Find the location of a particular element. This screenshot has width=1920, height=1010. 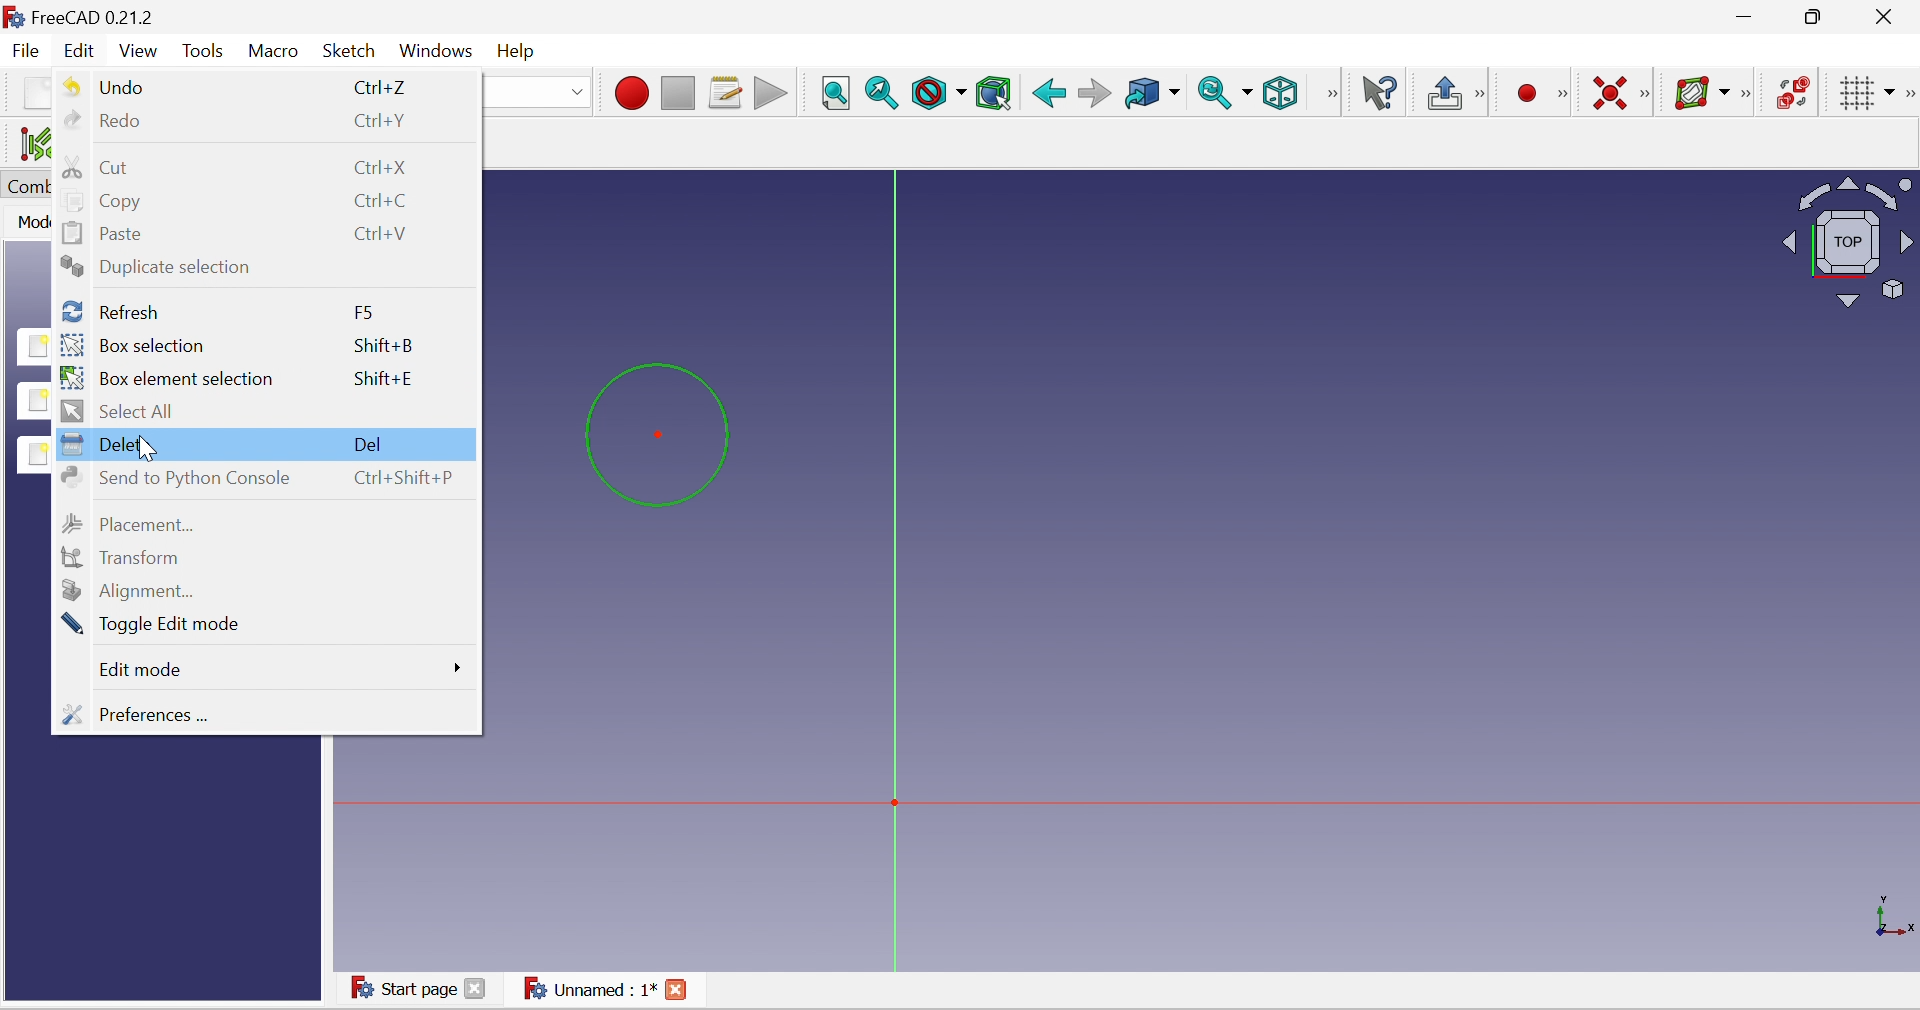

[Sketcher geometries] is located at coordinates (1561, 92).